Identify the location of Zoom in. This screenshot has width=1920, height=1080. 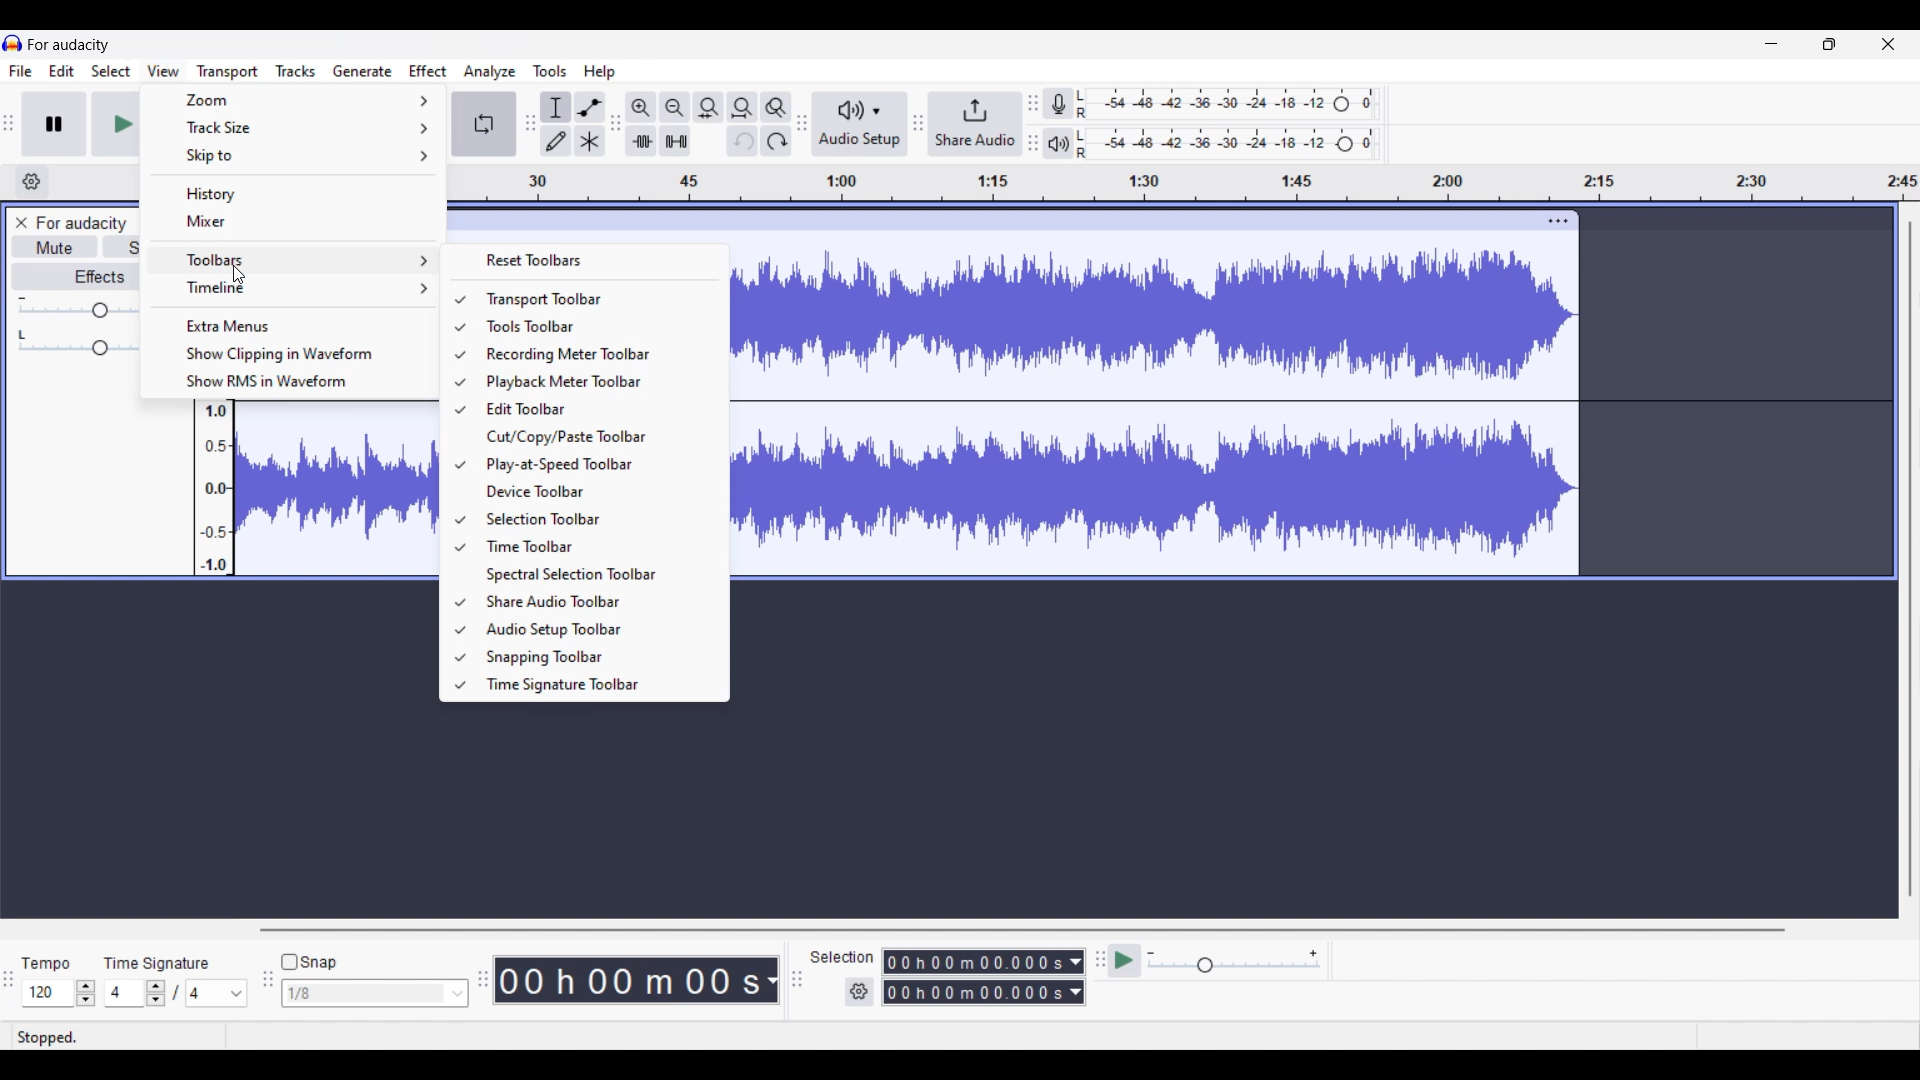
(641, 108).